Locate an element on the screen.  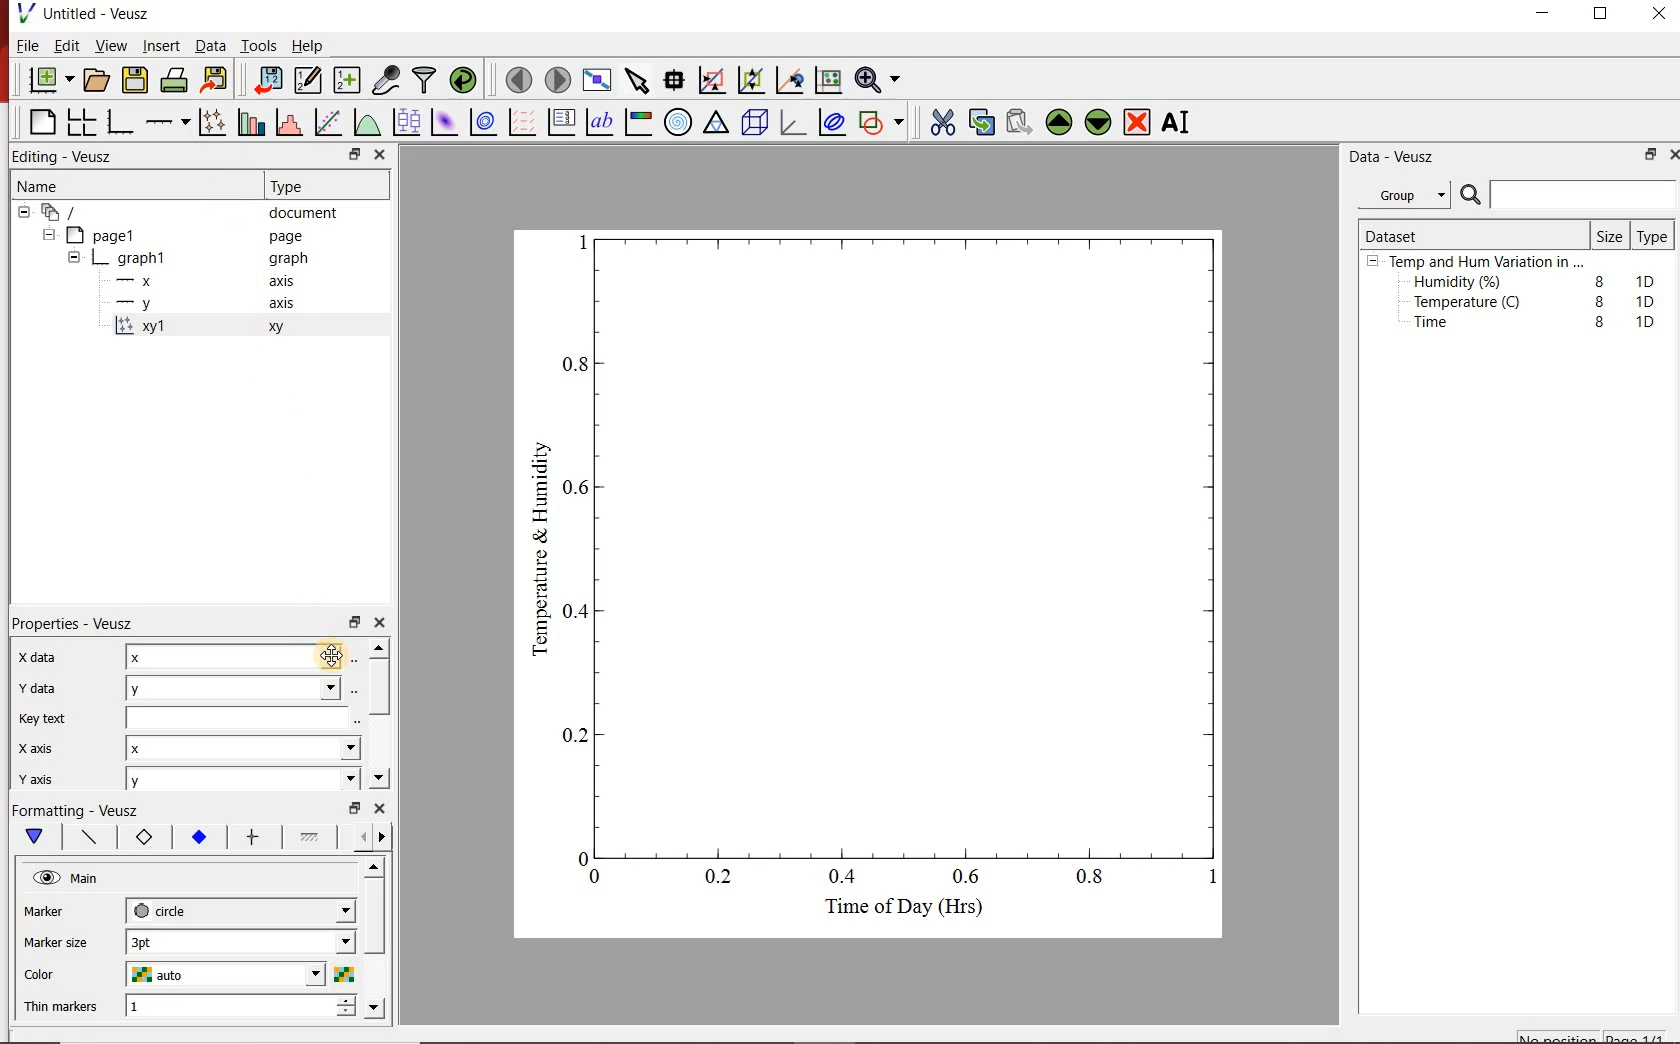
Key text is located at coordinates (173, 720).